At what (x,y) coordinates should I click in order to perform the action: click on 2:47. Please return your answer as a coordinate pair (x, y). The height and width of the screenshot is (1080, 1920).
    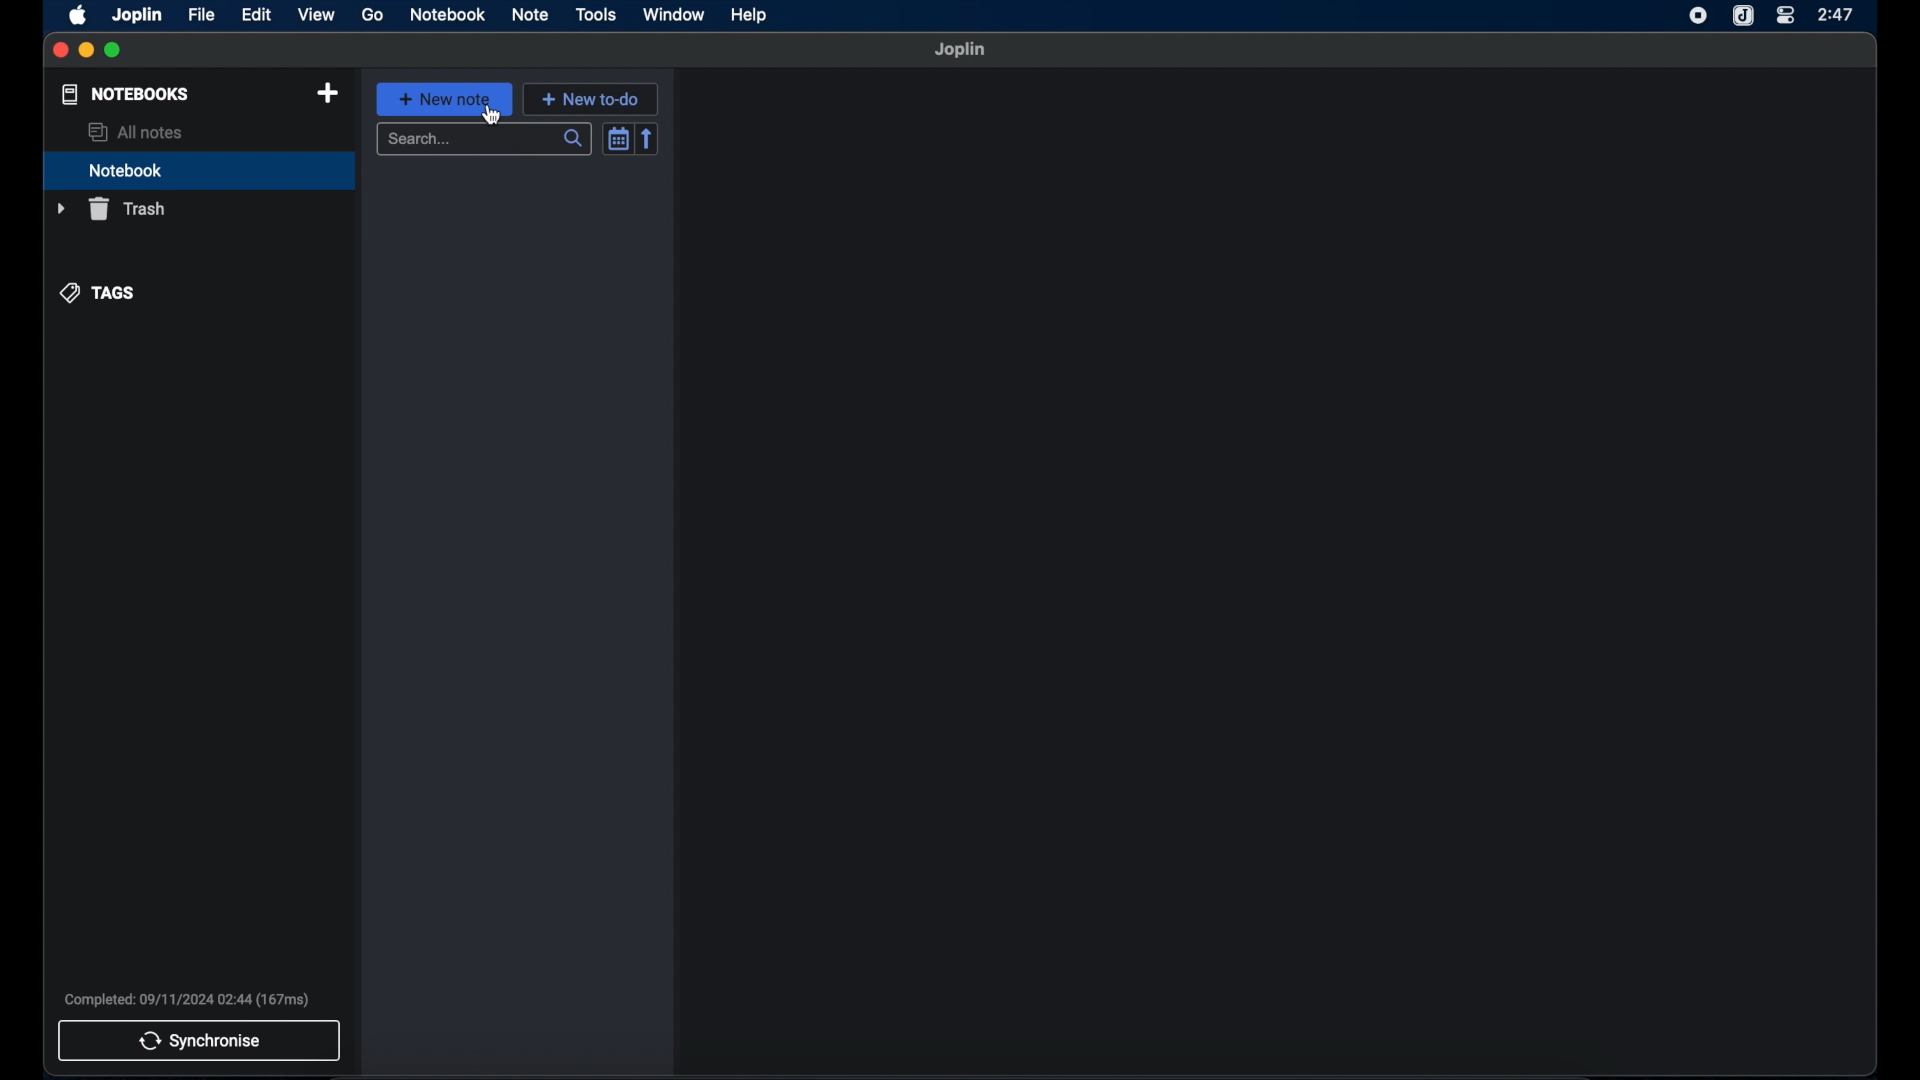
    Looking at the image, I should click on (1835, 14).